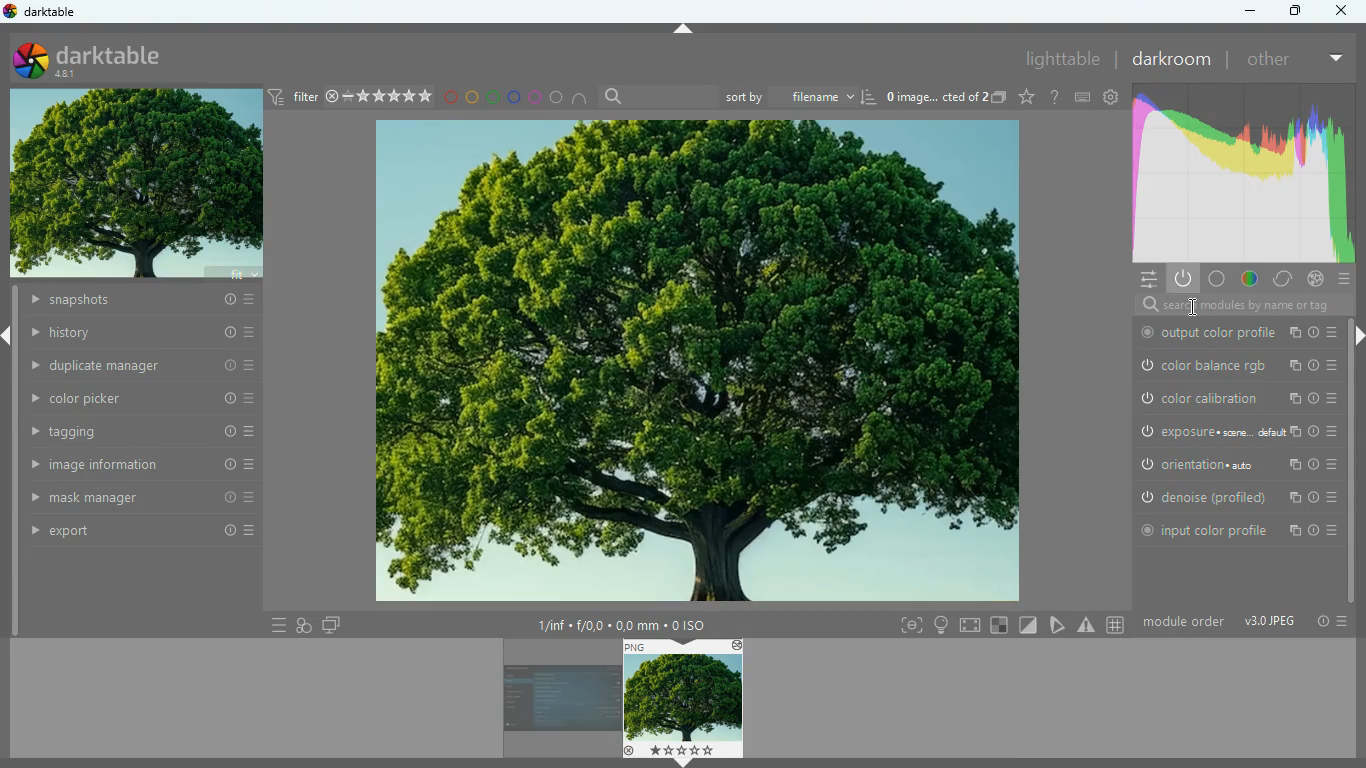 The width and height of the screenshot is (1366, 768). I want to click on pink, so click(538, 98).